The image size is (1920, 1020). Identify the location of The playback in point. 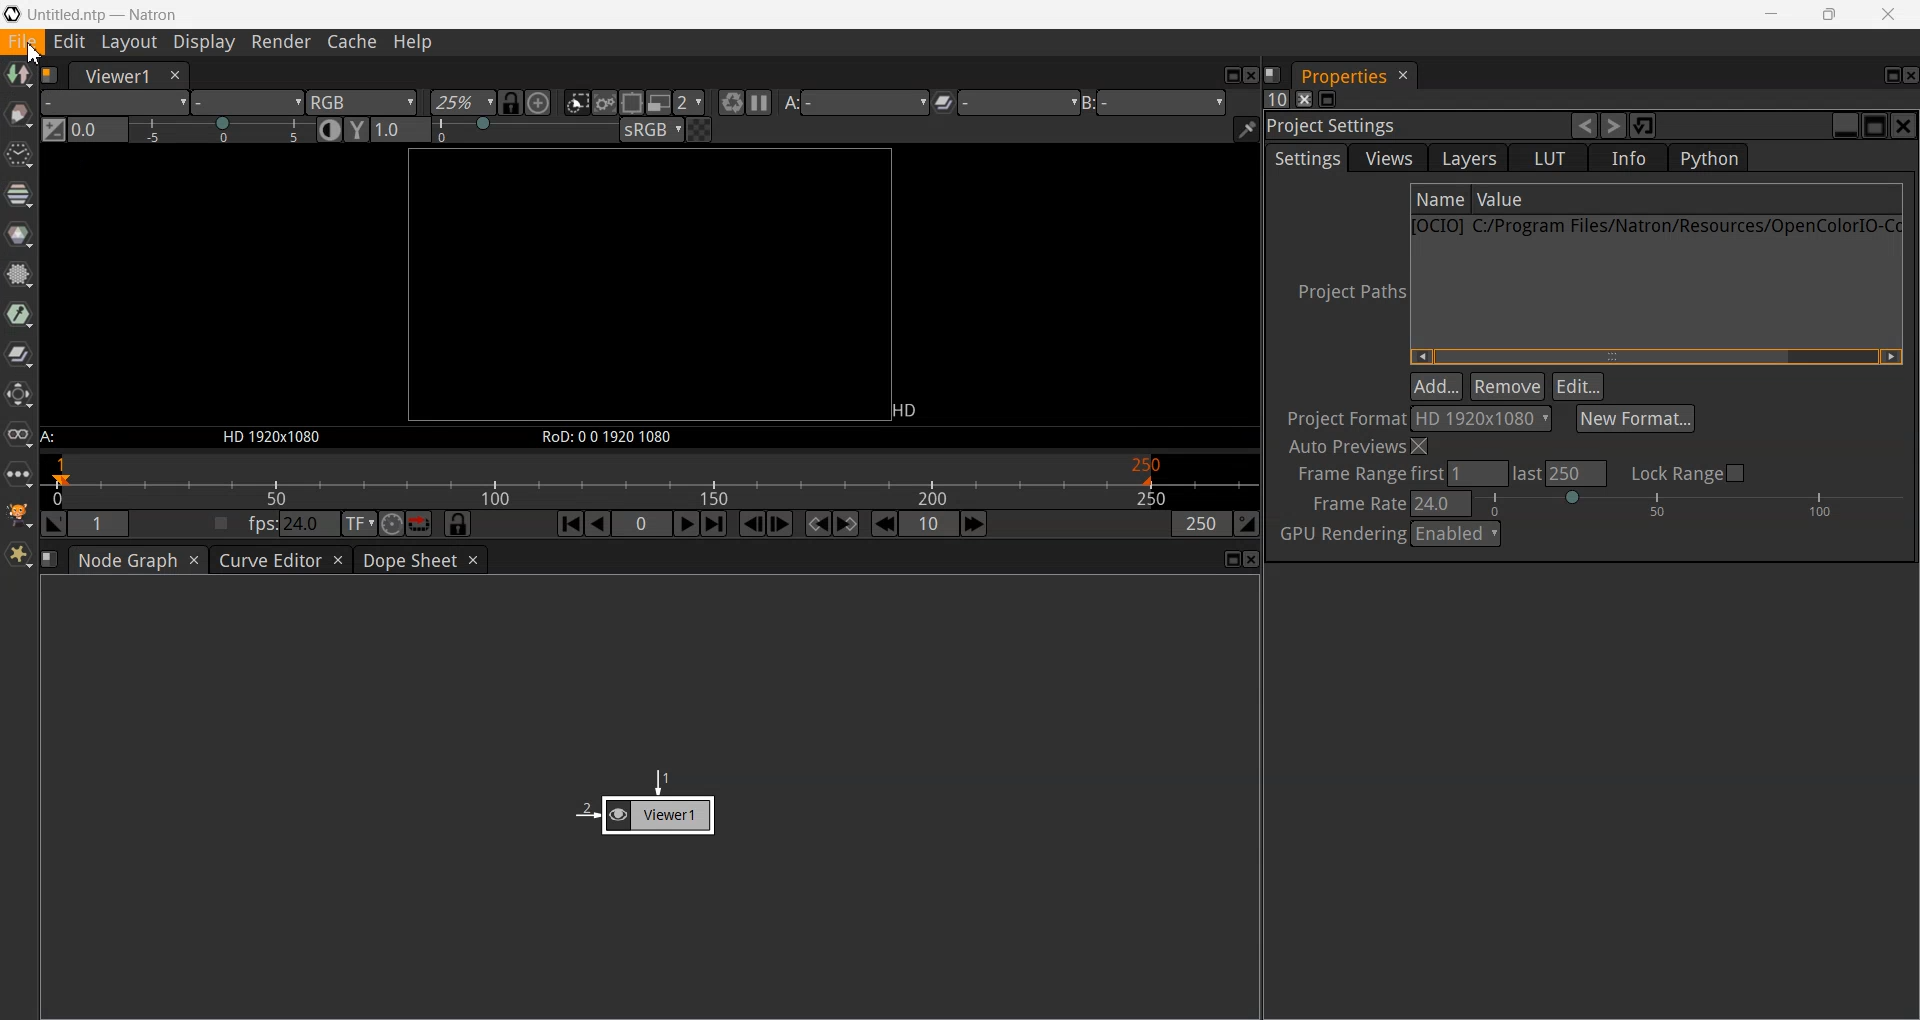
(101, 522).